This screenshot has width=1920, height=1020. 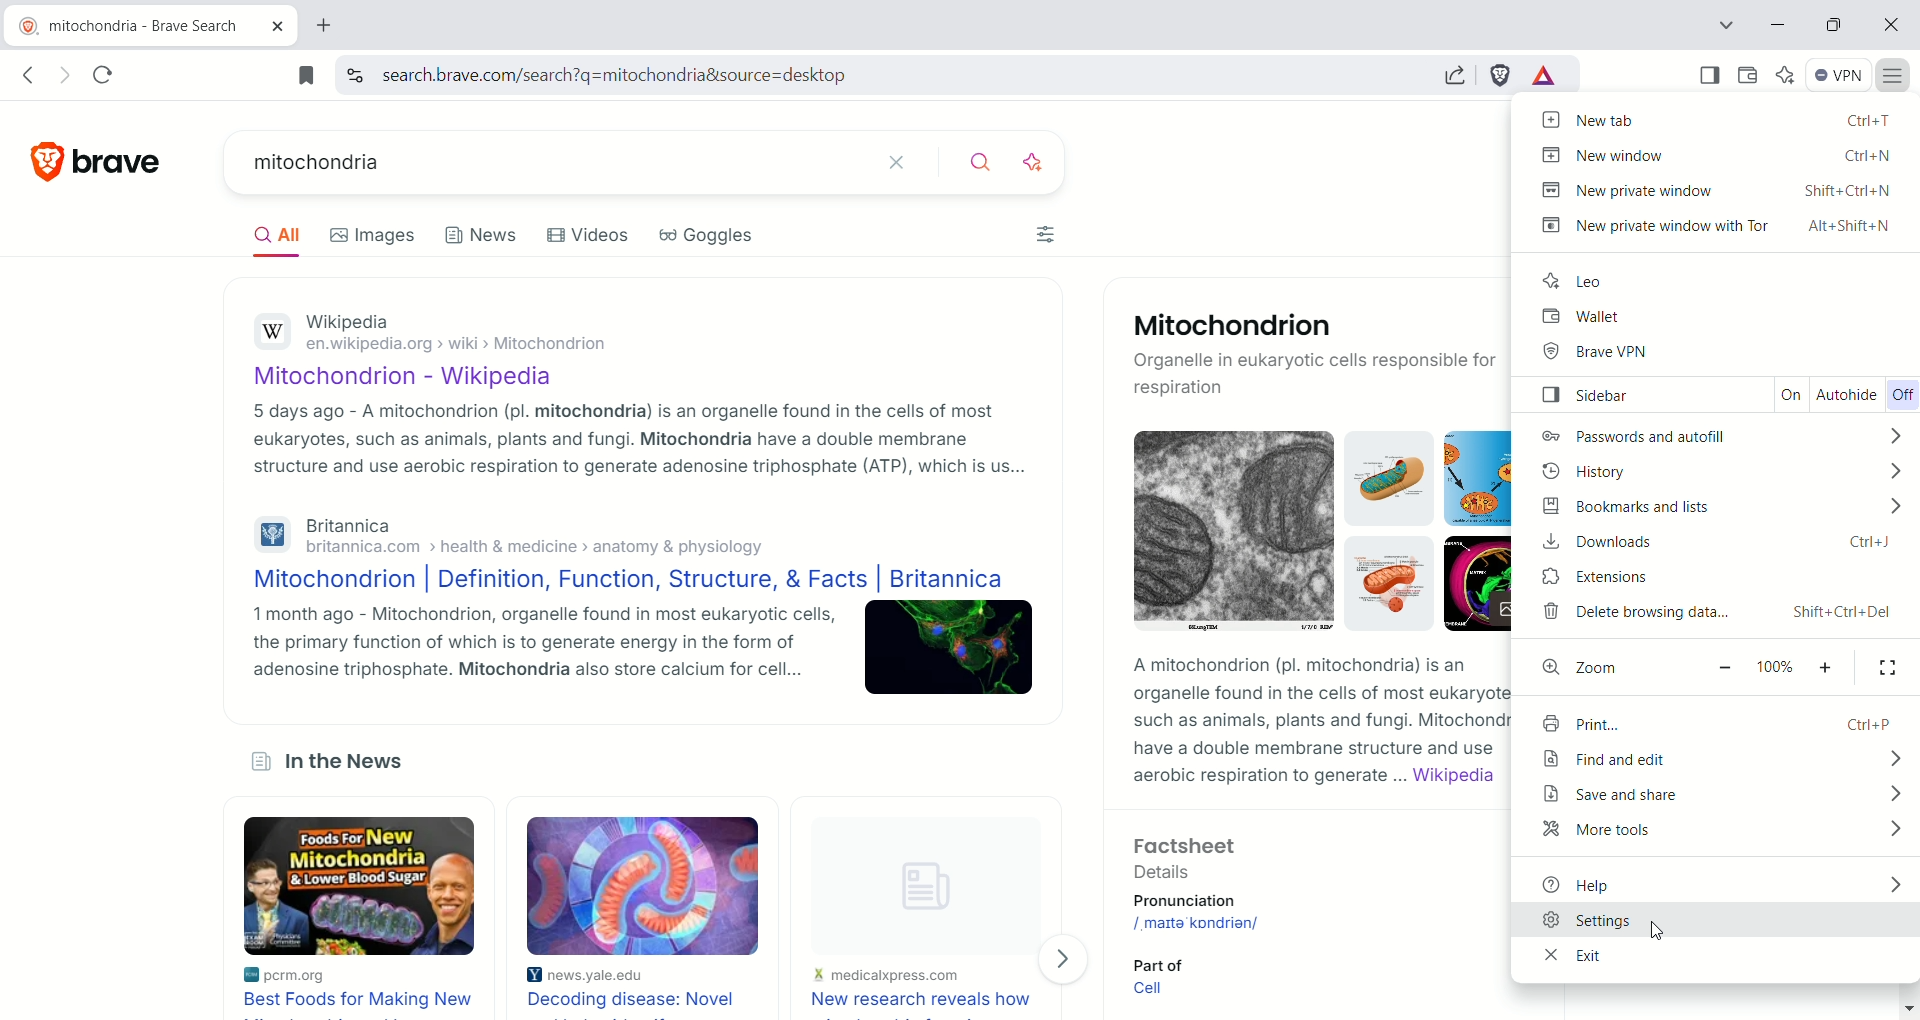 I want to click on settings, so click(x=1576, y=918).